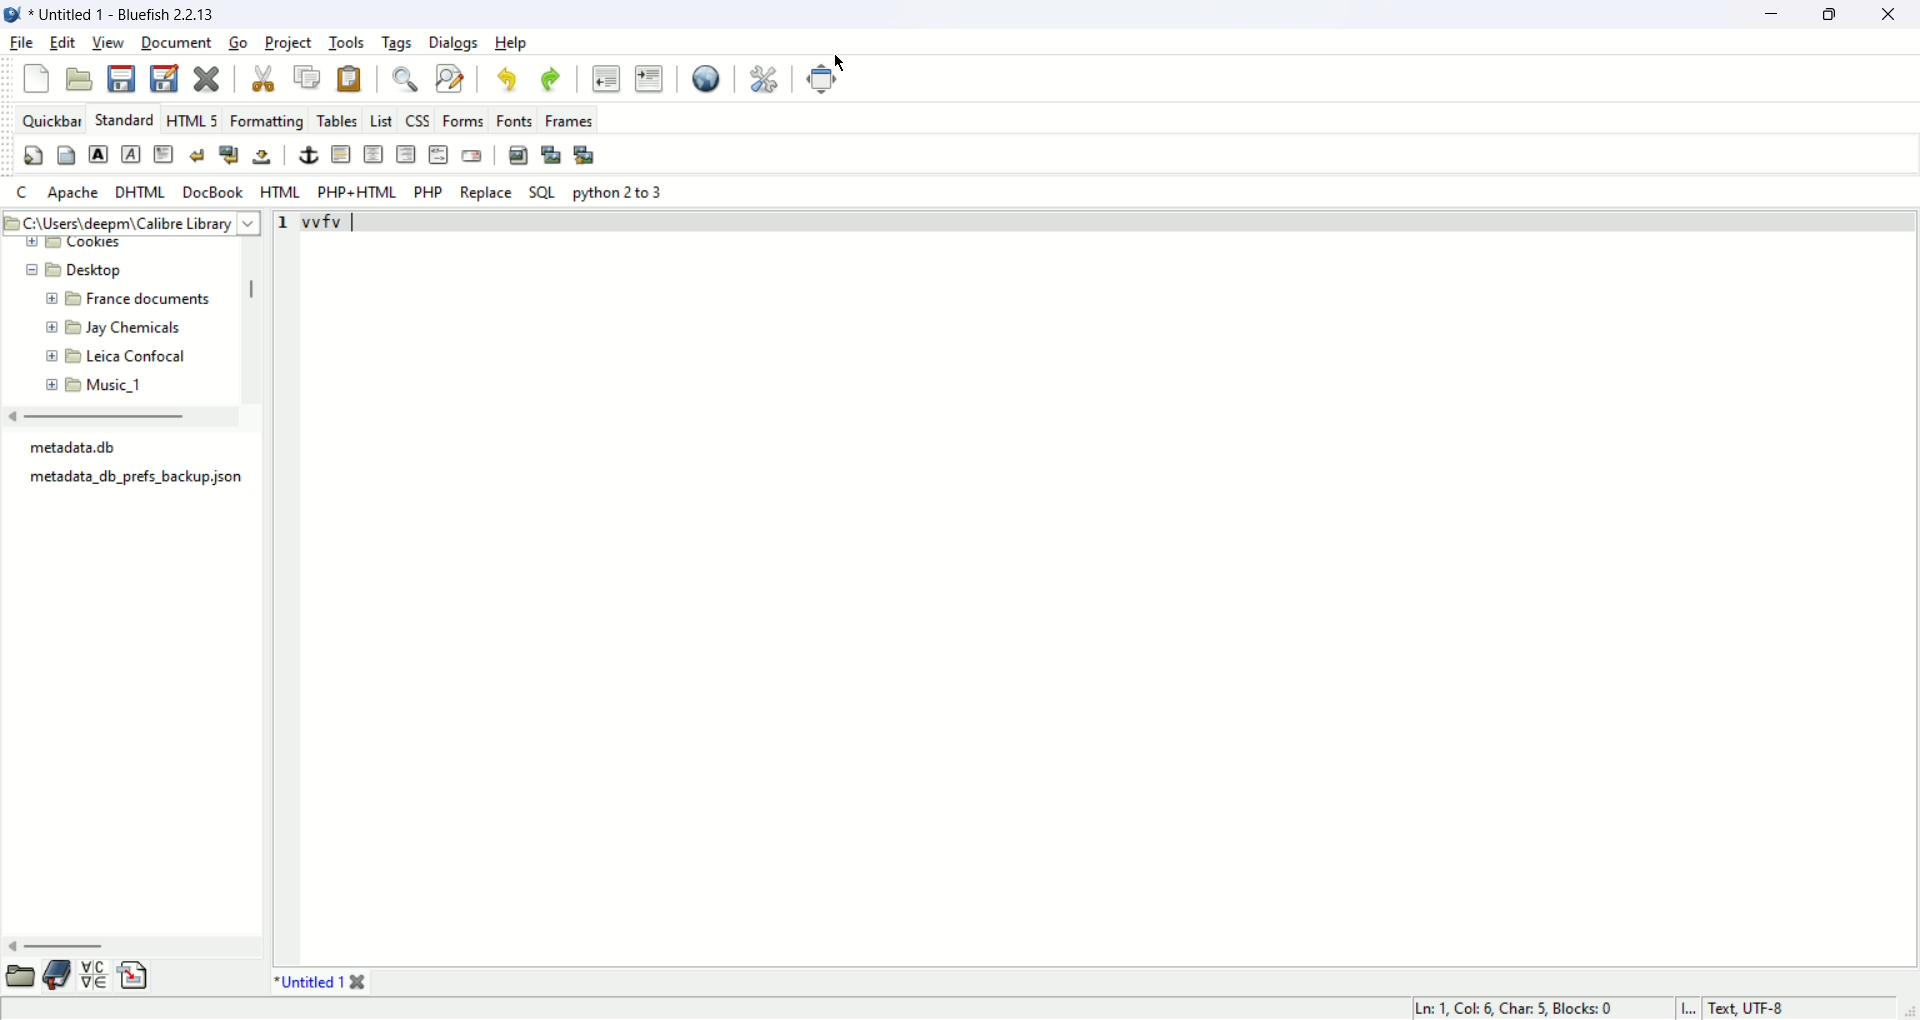 The height and width of the screenshot is (1020, 1920). What do you see at coordinates (404, 80) in the screenshot?
I see `show find bar` at bounding box center [404, 80].